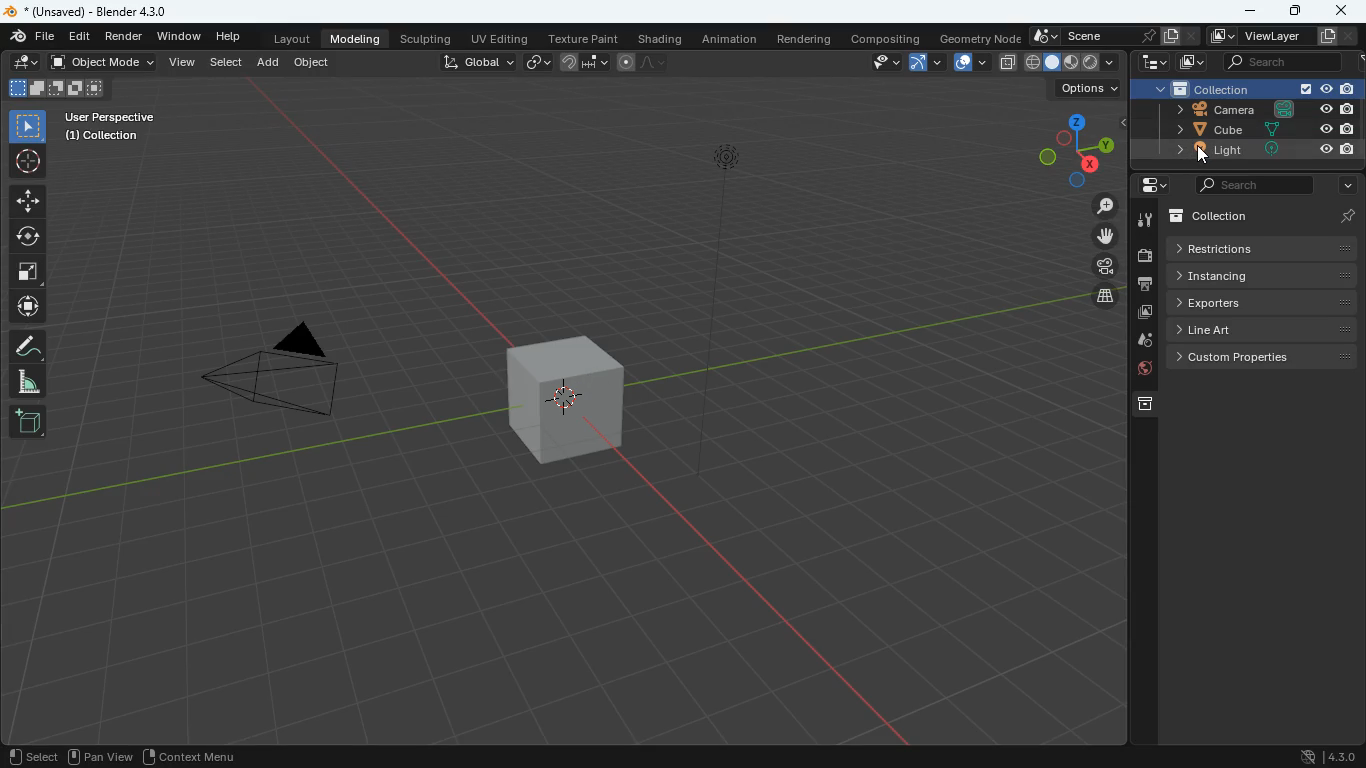 The image size is (1366, 768). Describe the element at coordinates (1246, 149) in the screenshot. I see `light` at that location.